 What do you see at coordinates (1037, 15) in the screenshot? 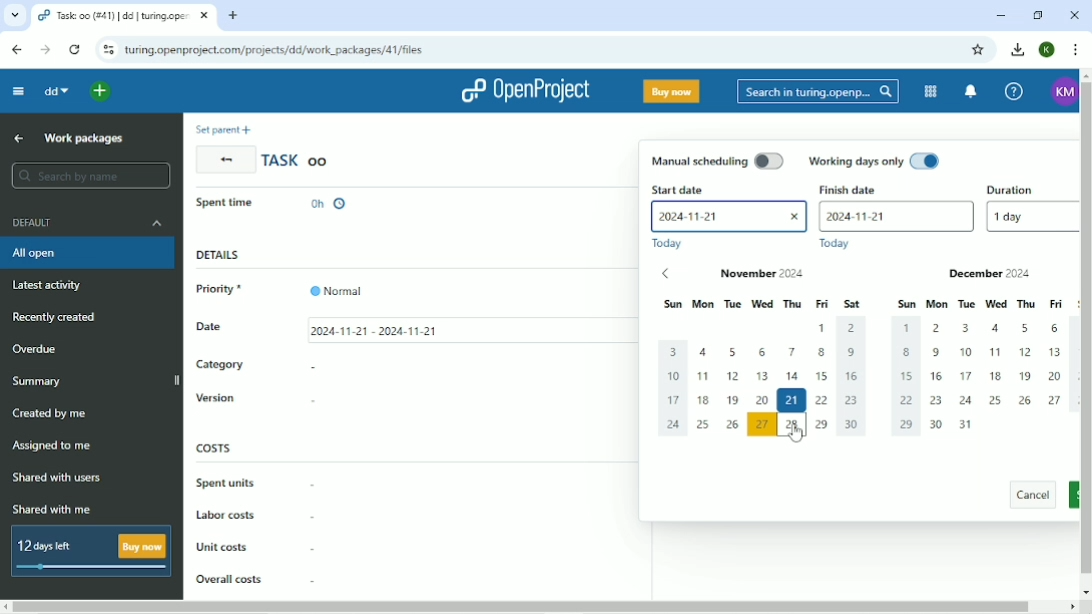
I see `Restore down` at bounding box center [1037, 15].